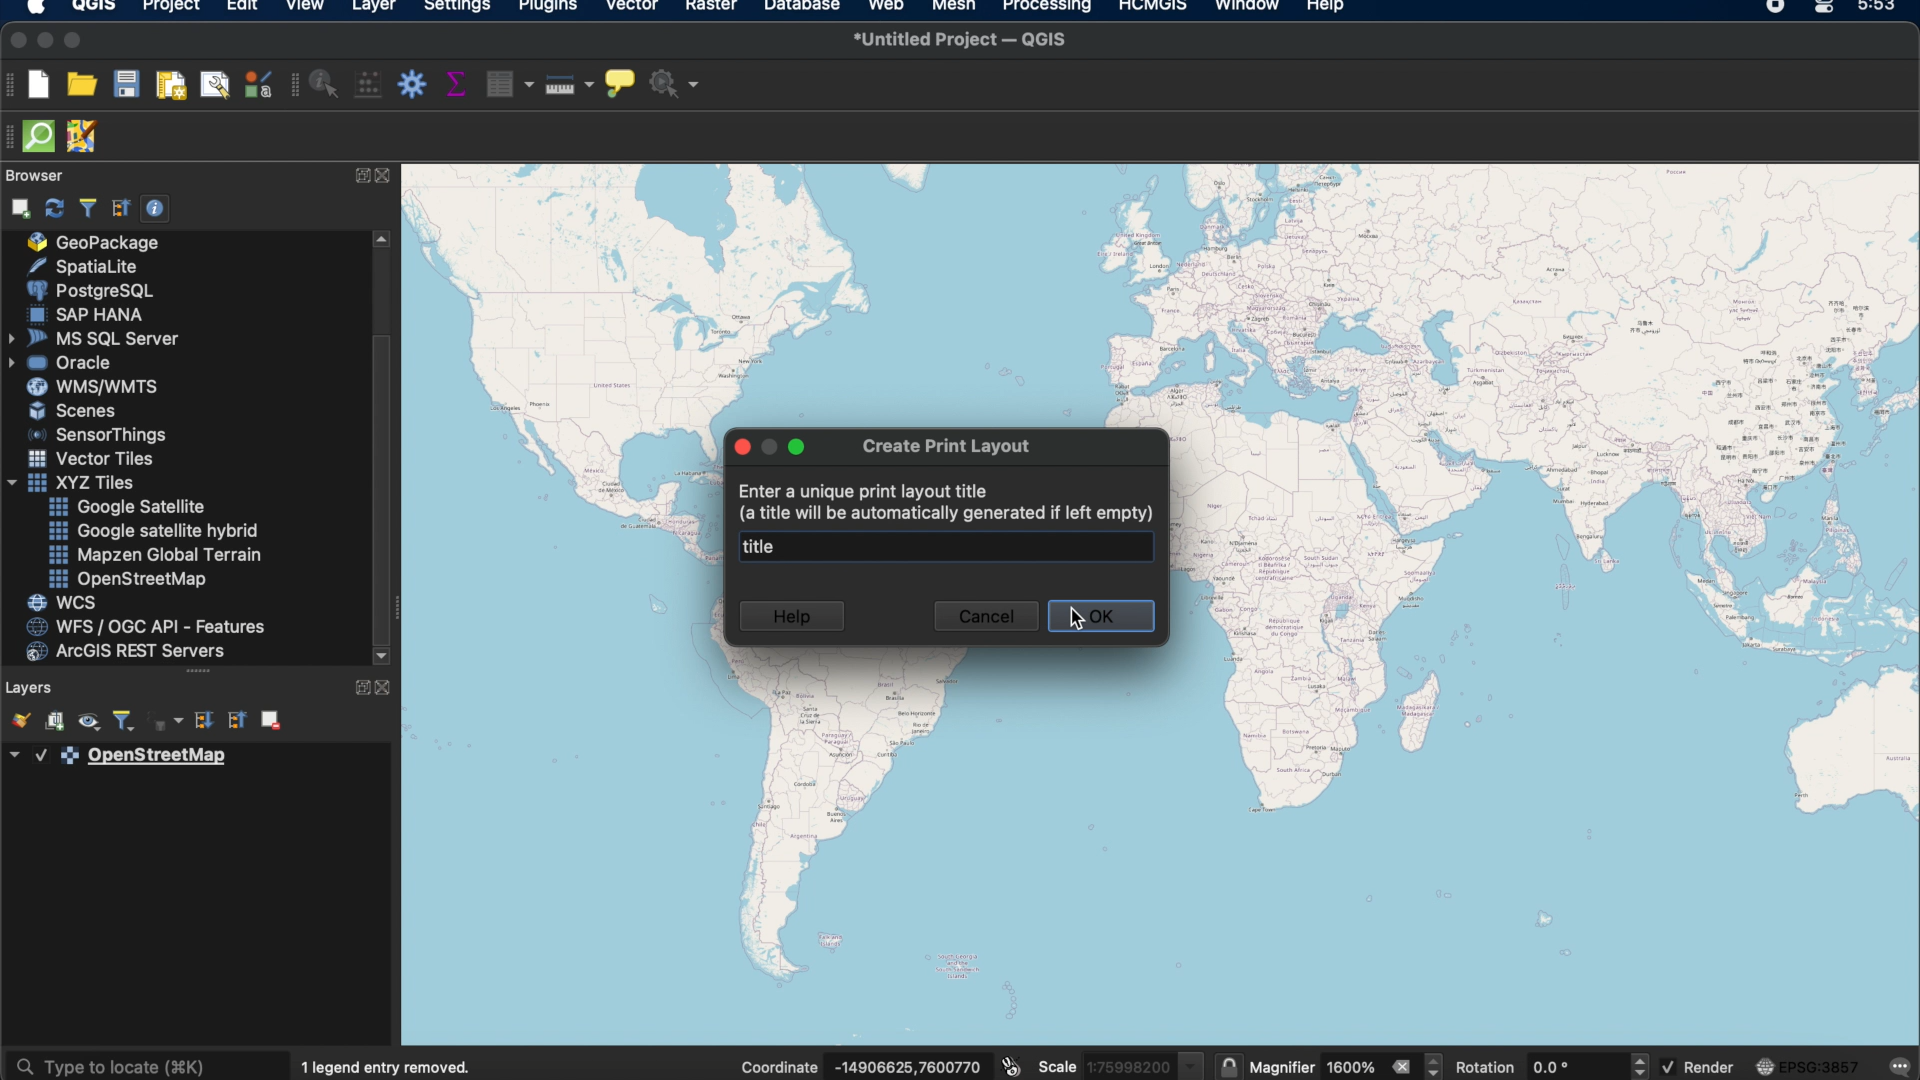  What do you see at coordinates (947, 444) in the screenshot?
I see `create print layout` at bounding box center [947, 444].